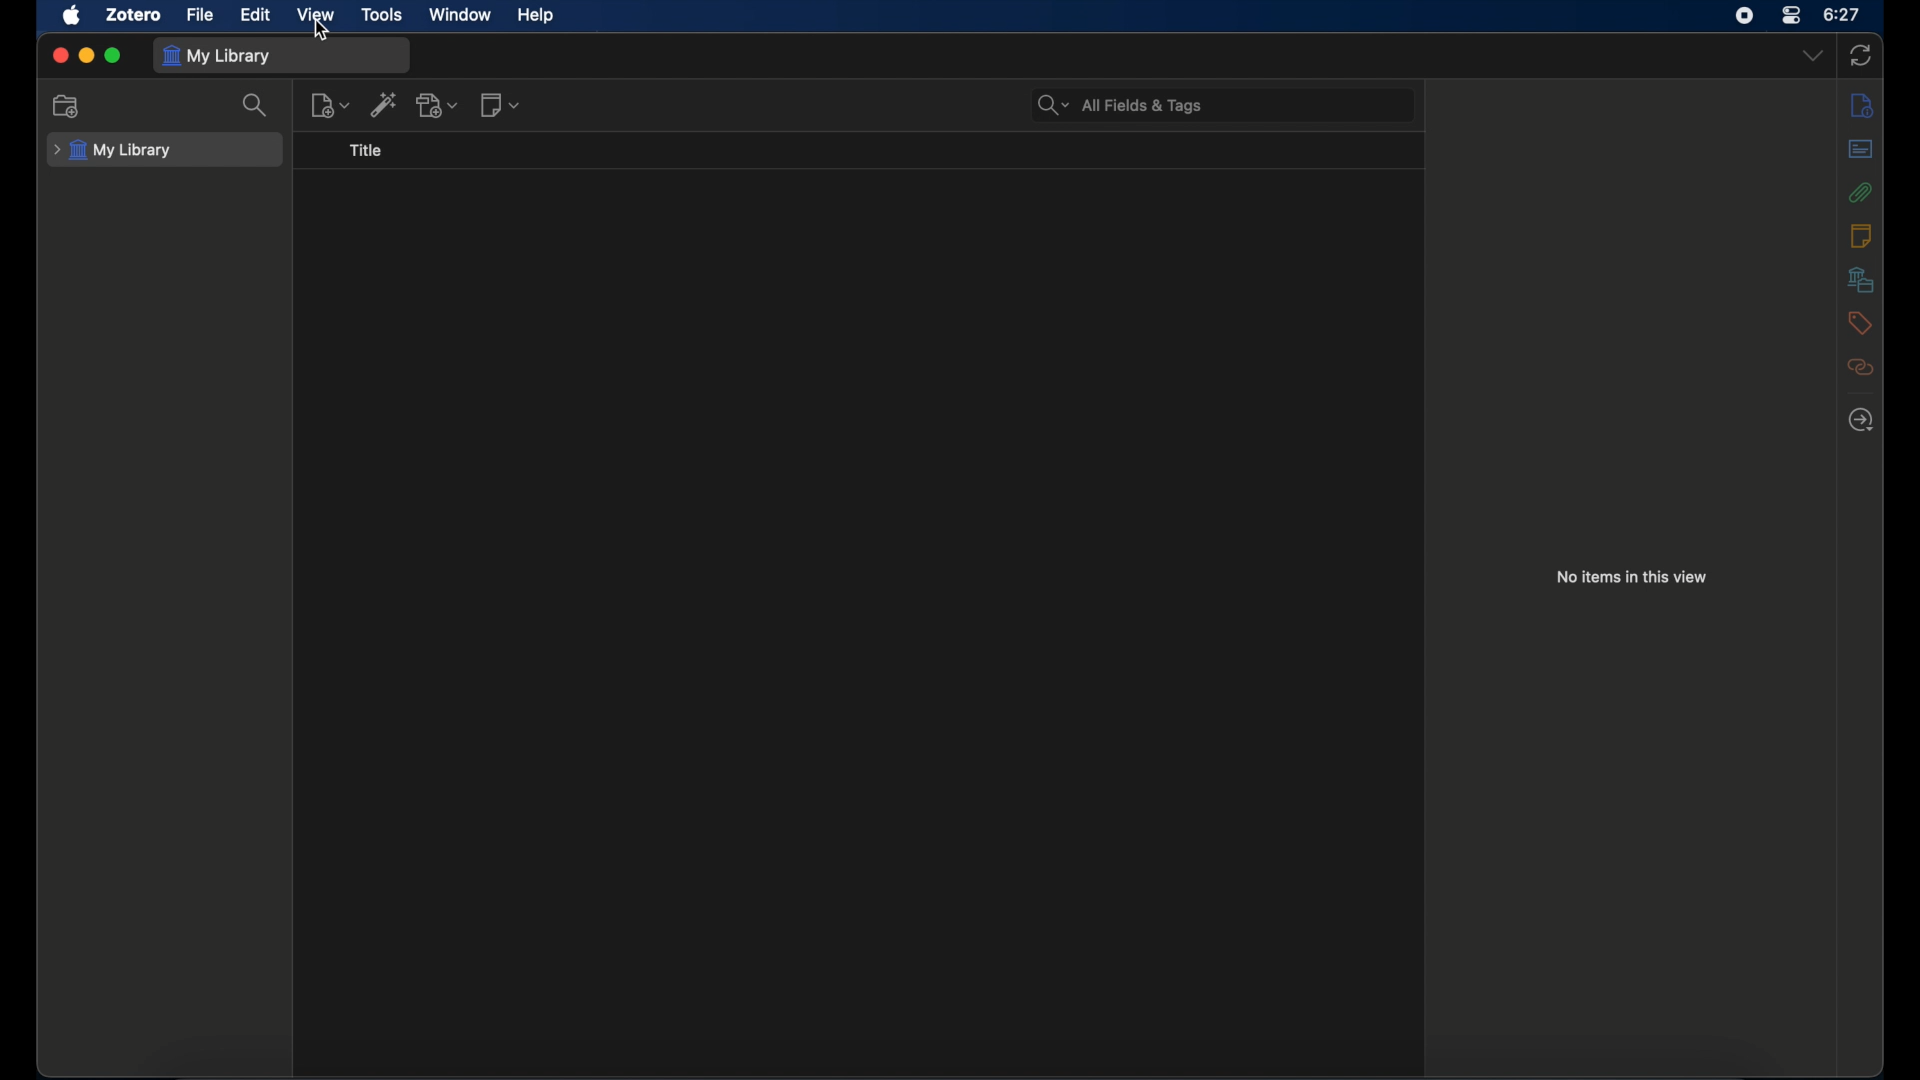 The height and width of the screenshot is (1080, 1920). What do you see at coordinates (324, 30) in the screenshot?
I see `cursor` at bounding box center [324, 30].